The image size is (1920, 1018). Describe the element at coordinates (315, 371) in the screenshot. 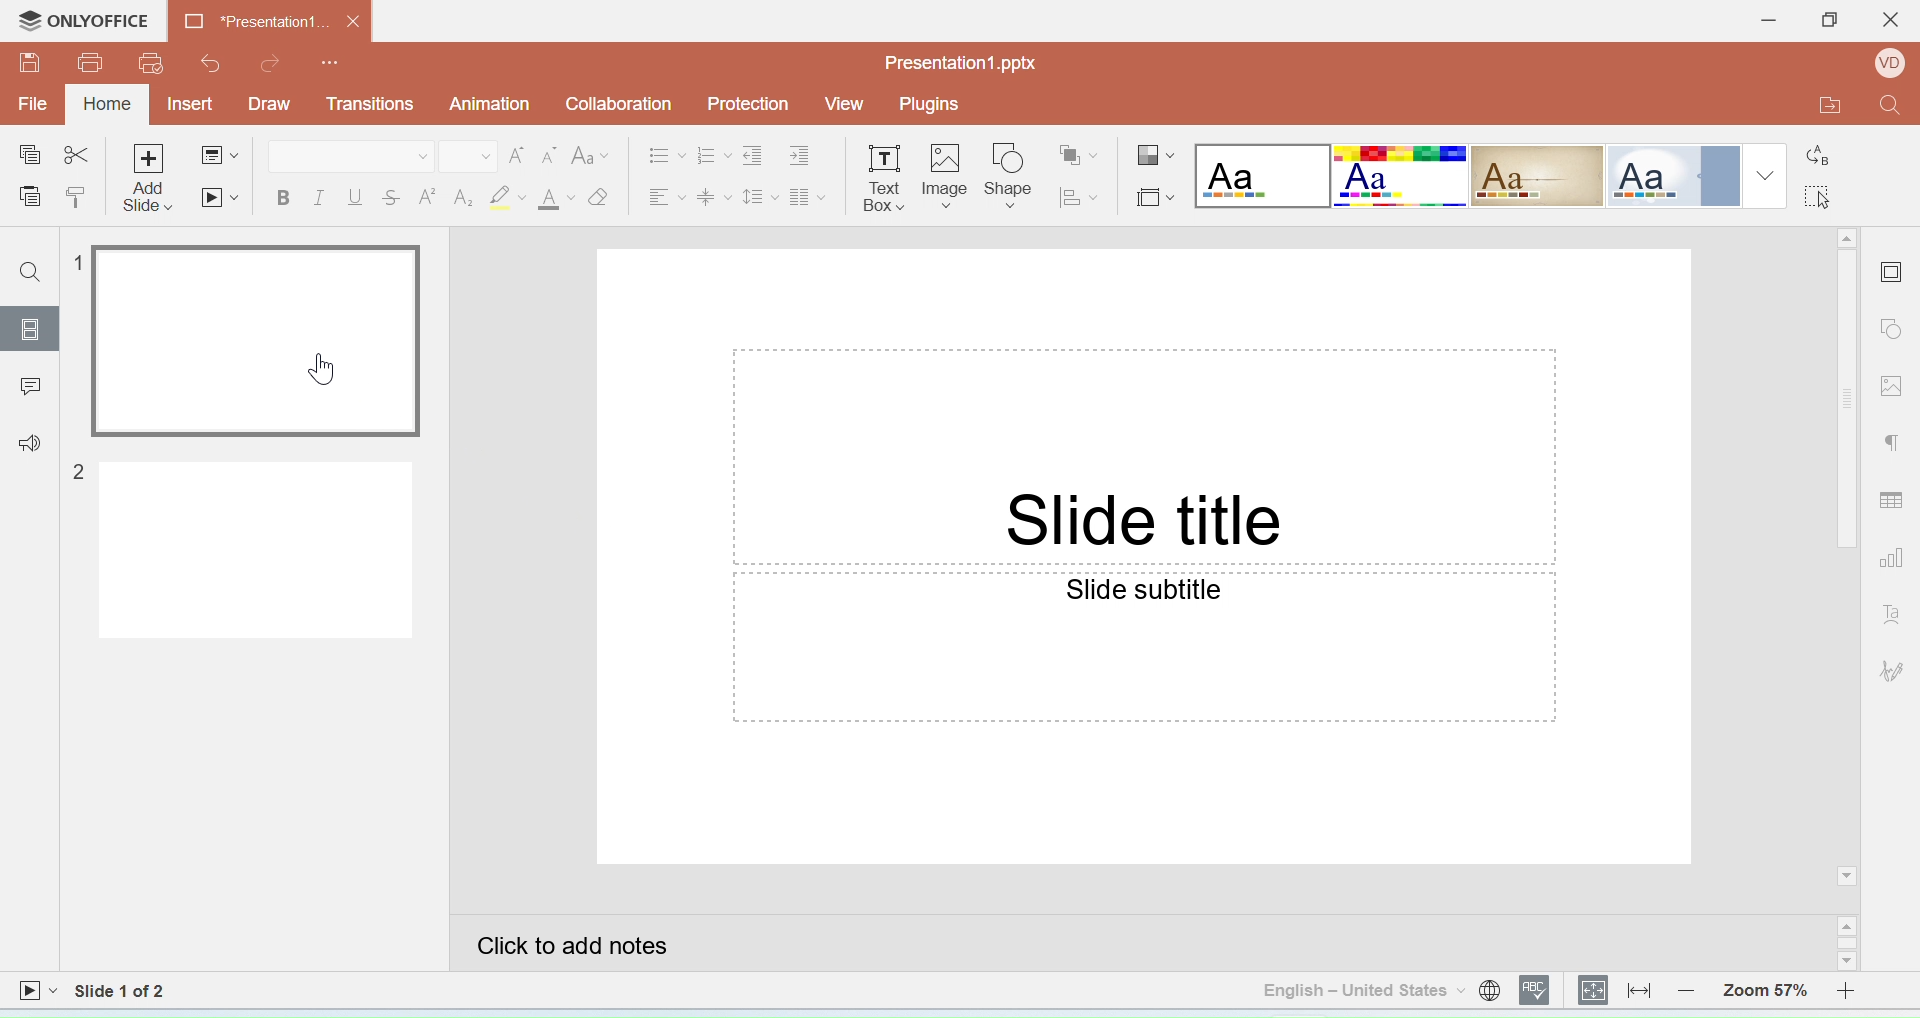

I see `cursor` at that location.